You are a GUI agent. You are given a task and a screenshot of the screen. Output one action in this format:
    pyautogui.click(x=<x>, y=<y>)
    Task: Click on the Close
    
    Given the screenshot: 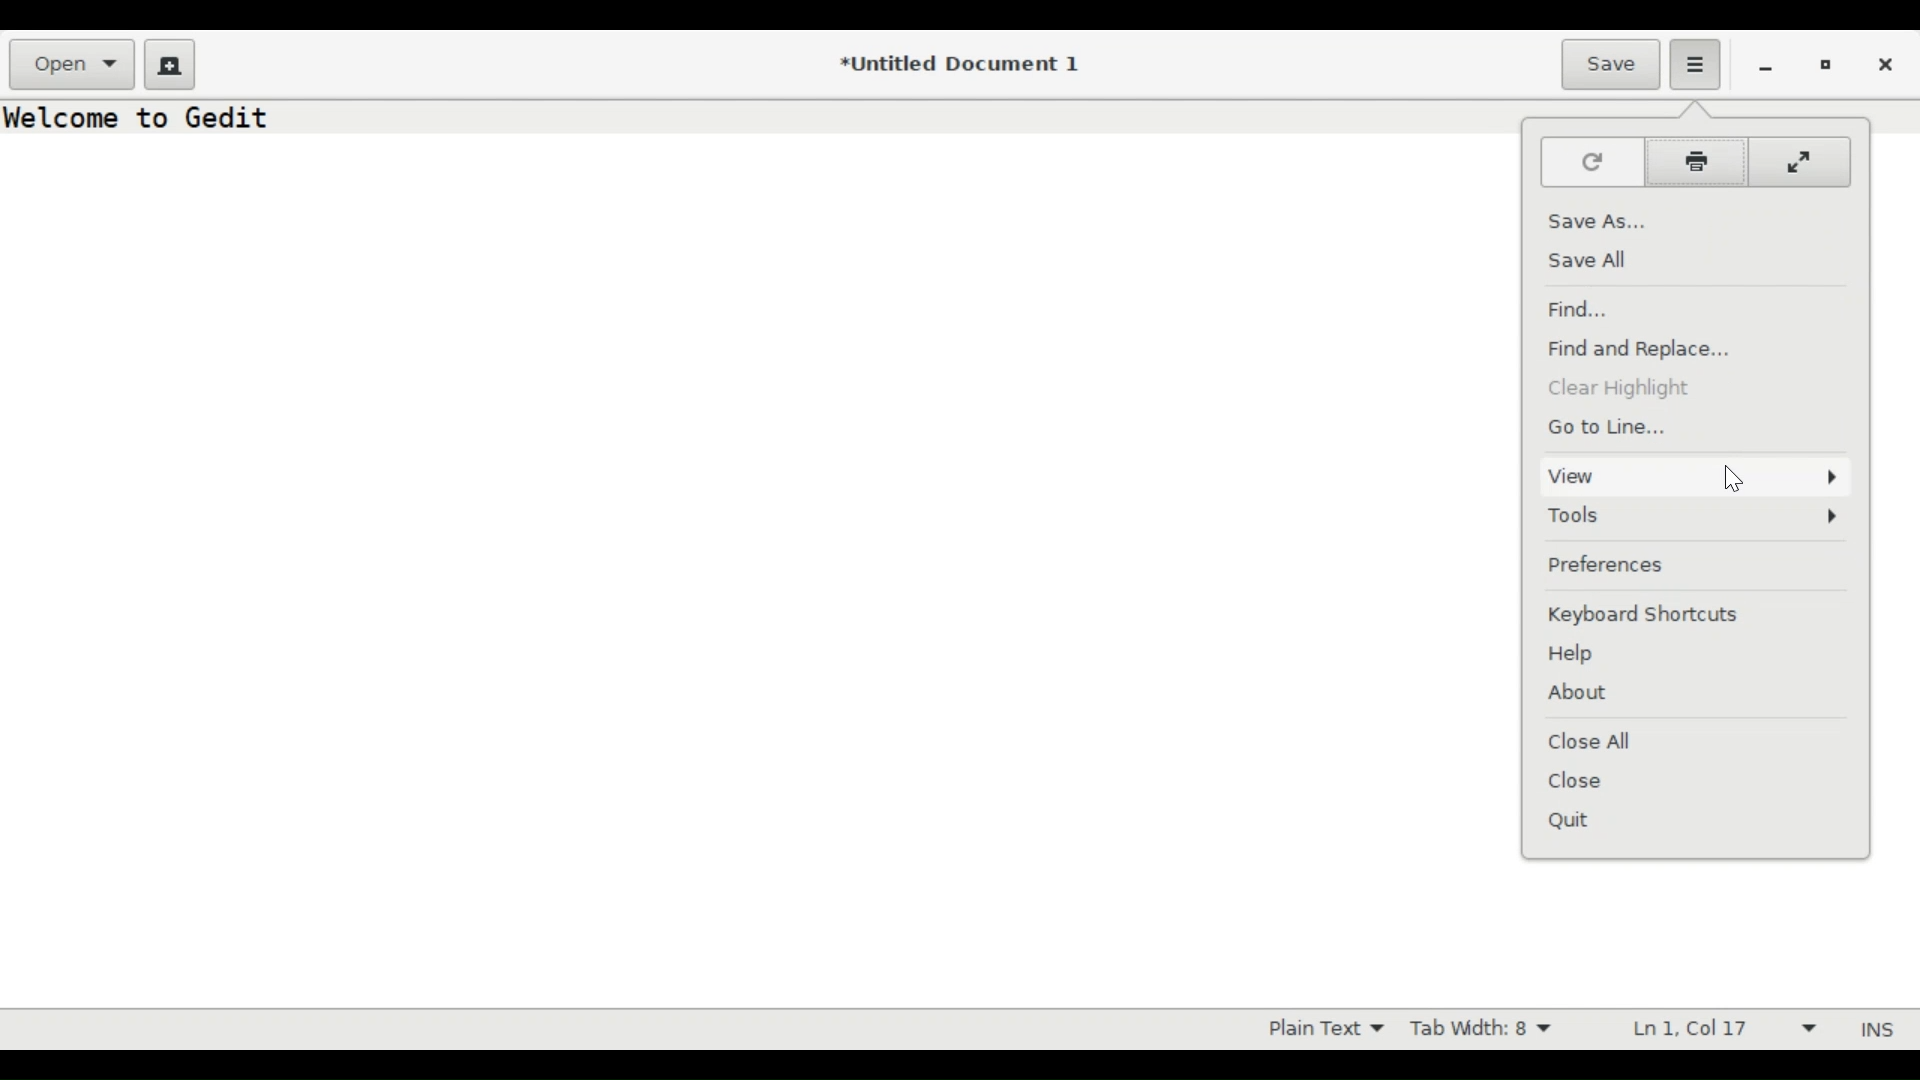 What is the action you would take?
    pyautogui.click(x=1889, y=62)
    